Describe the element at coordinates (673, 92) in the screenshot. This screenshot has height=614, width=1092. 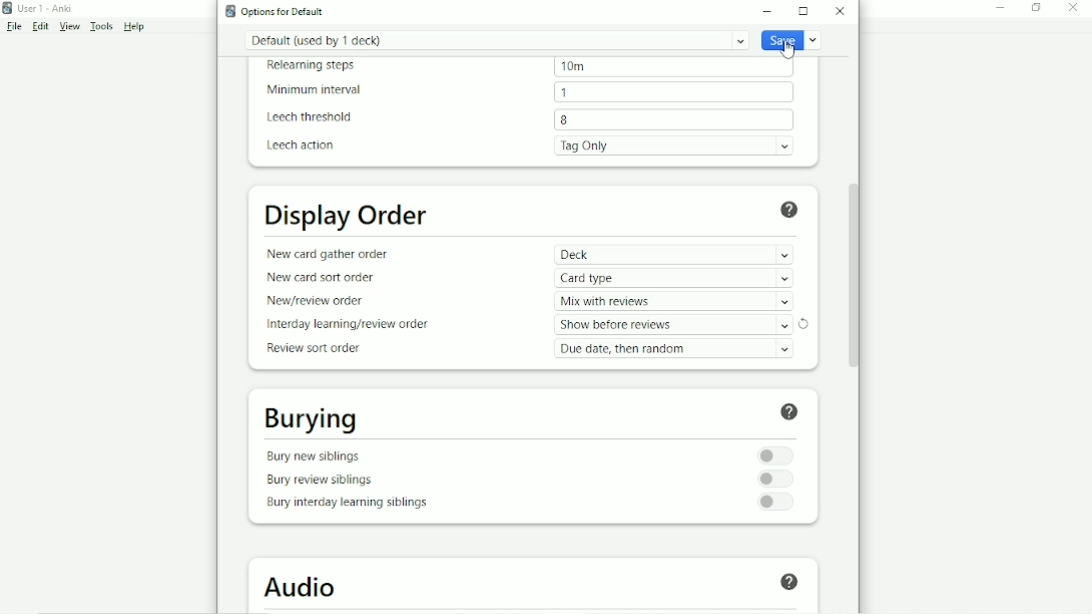
I see `1` at that location.